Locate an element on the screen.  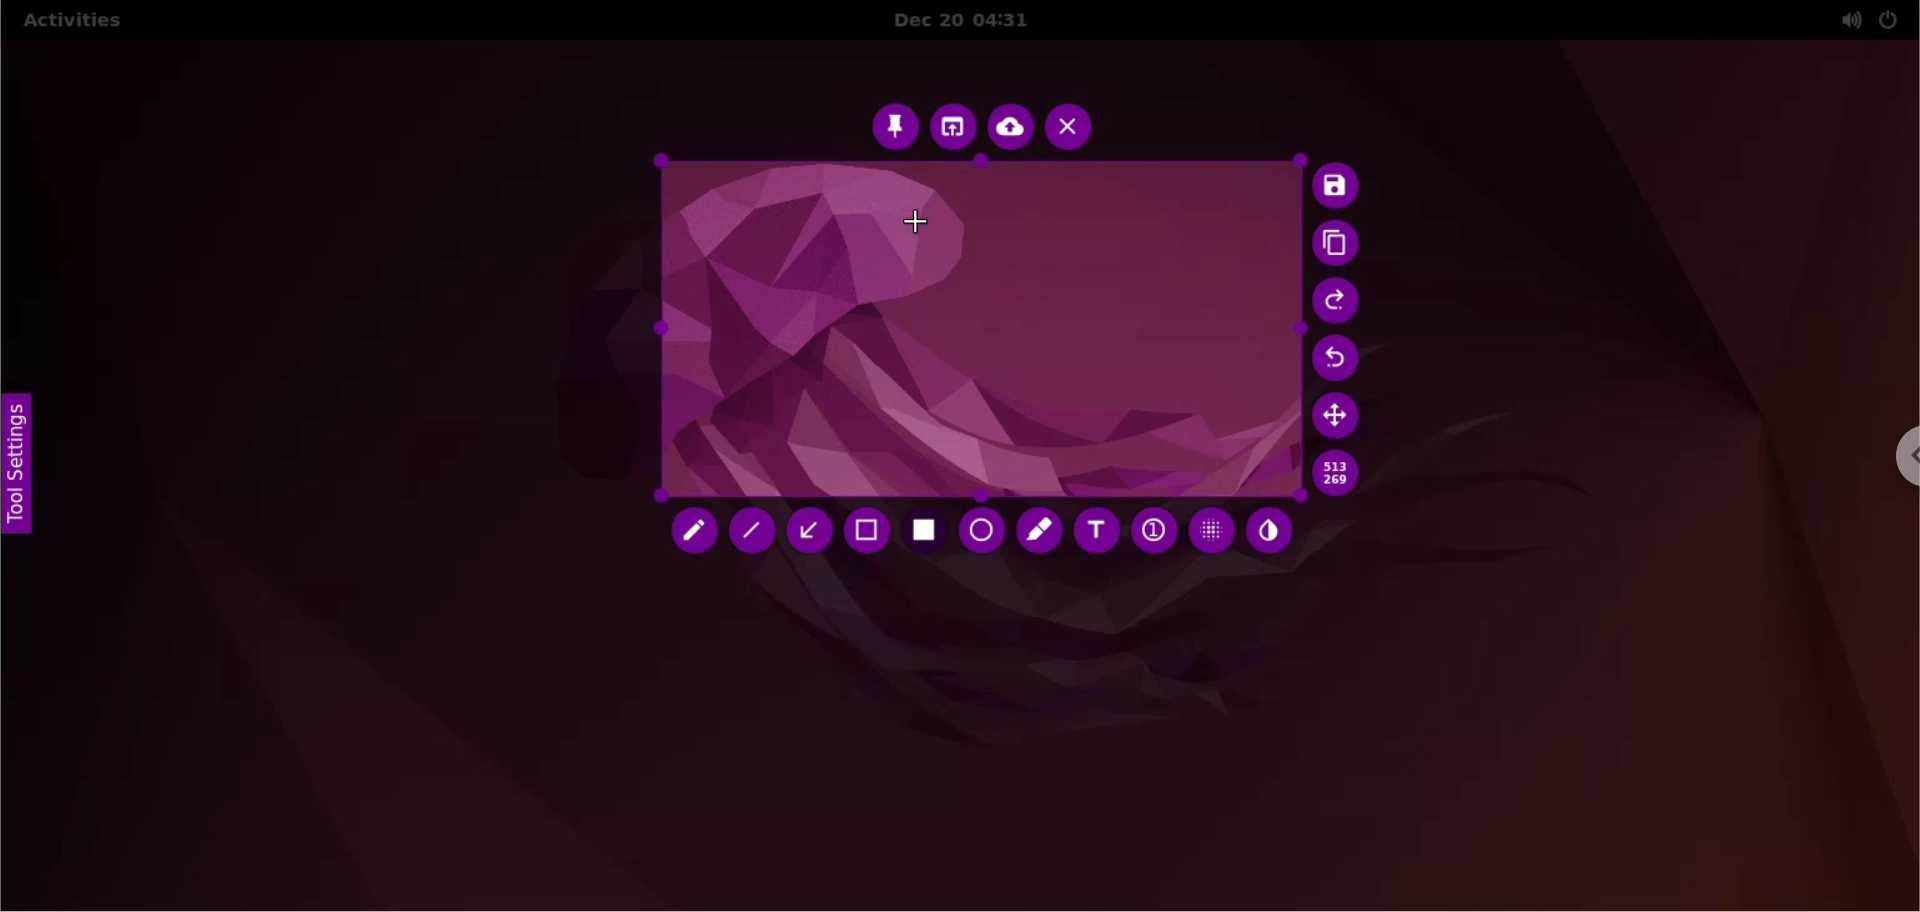
pin is located at coordinates (895, 126).